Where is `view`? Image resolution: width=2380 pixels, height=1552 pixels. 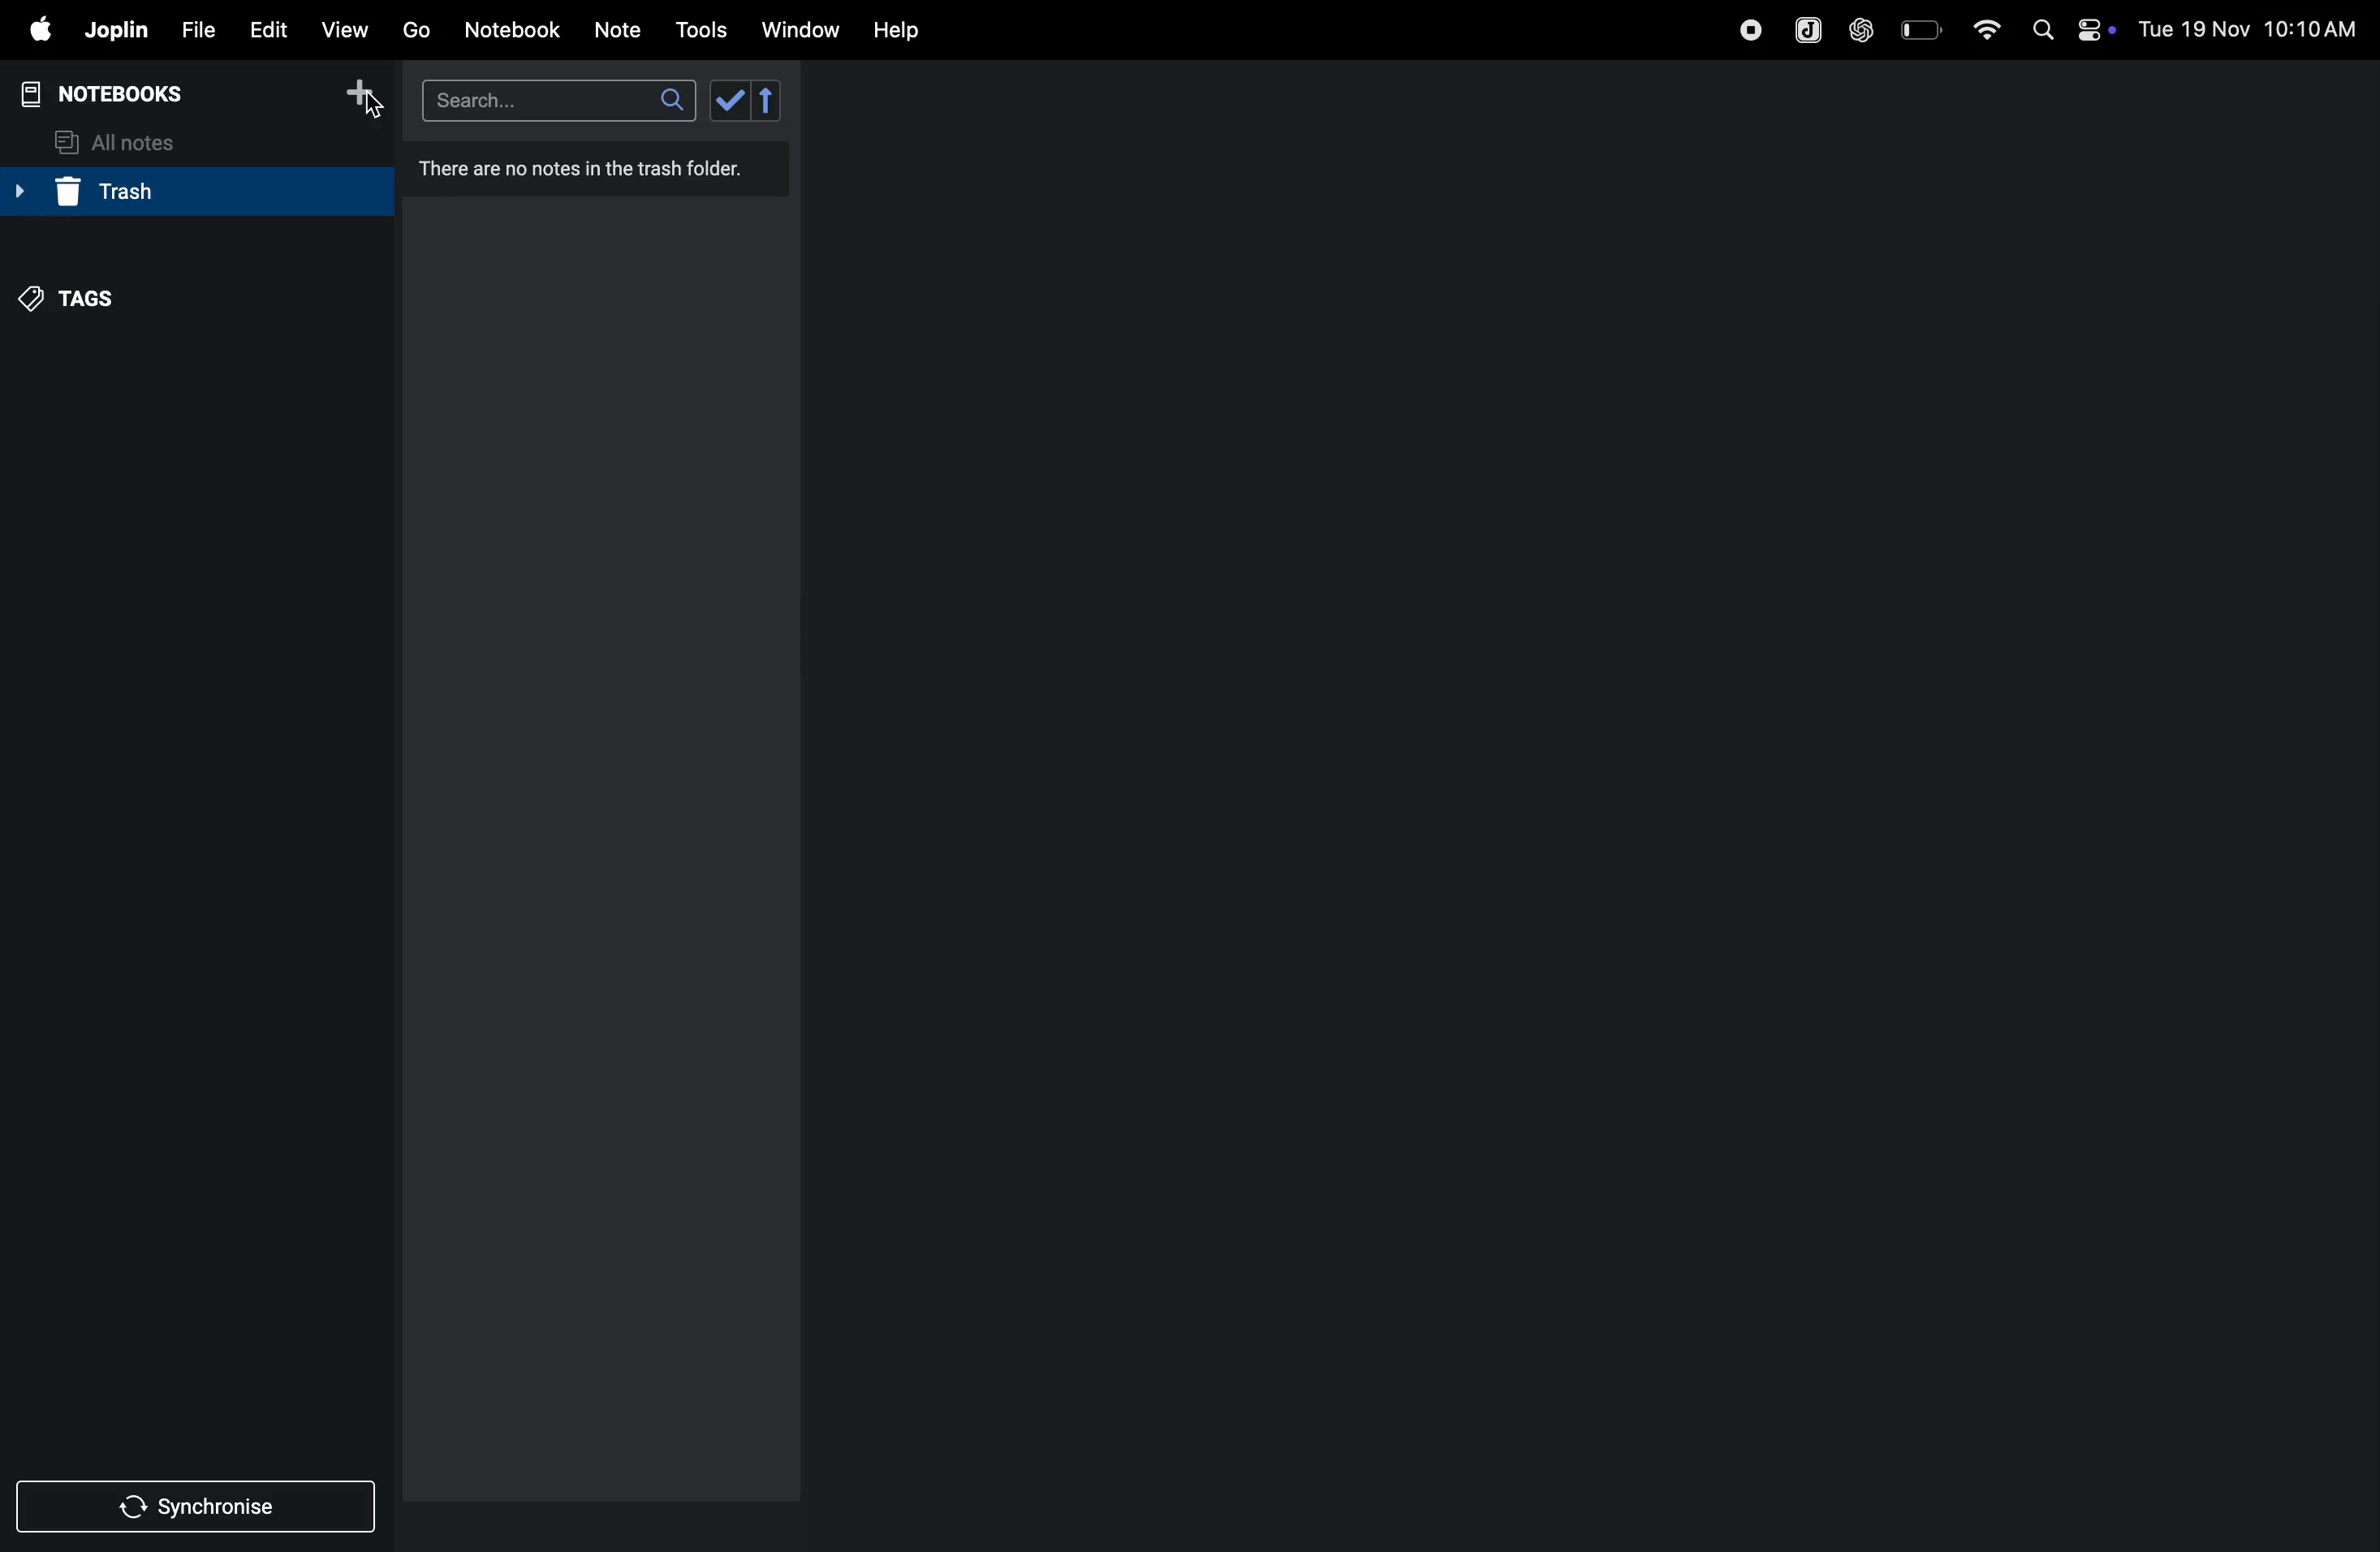 view is located at coordinates (349, 27).